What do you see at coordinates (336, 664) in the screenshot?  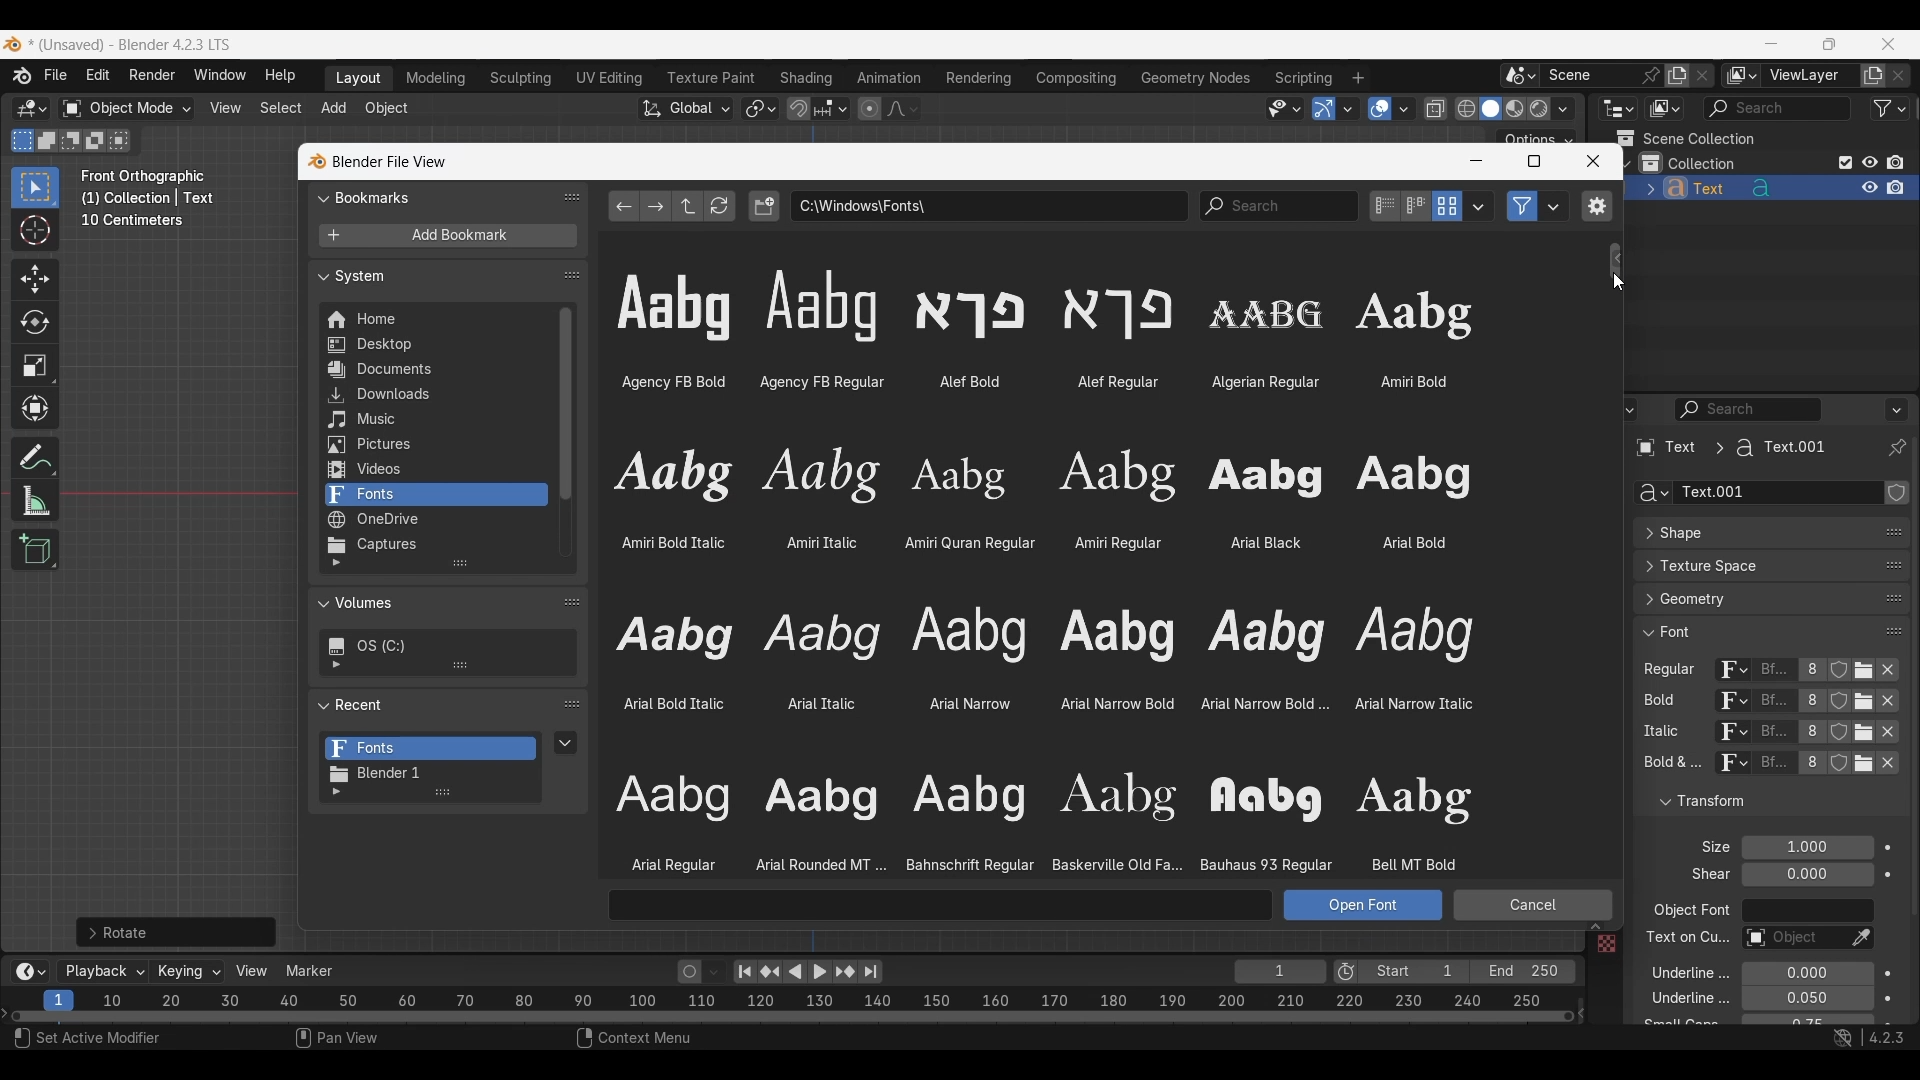 I see `Show filtering options` at bounding box center [336, 664].